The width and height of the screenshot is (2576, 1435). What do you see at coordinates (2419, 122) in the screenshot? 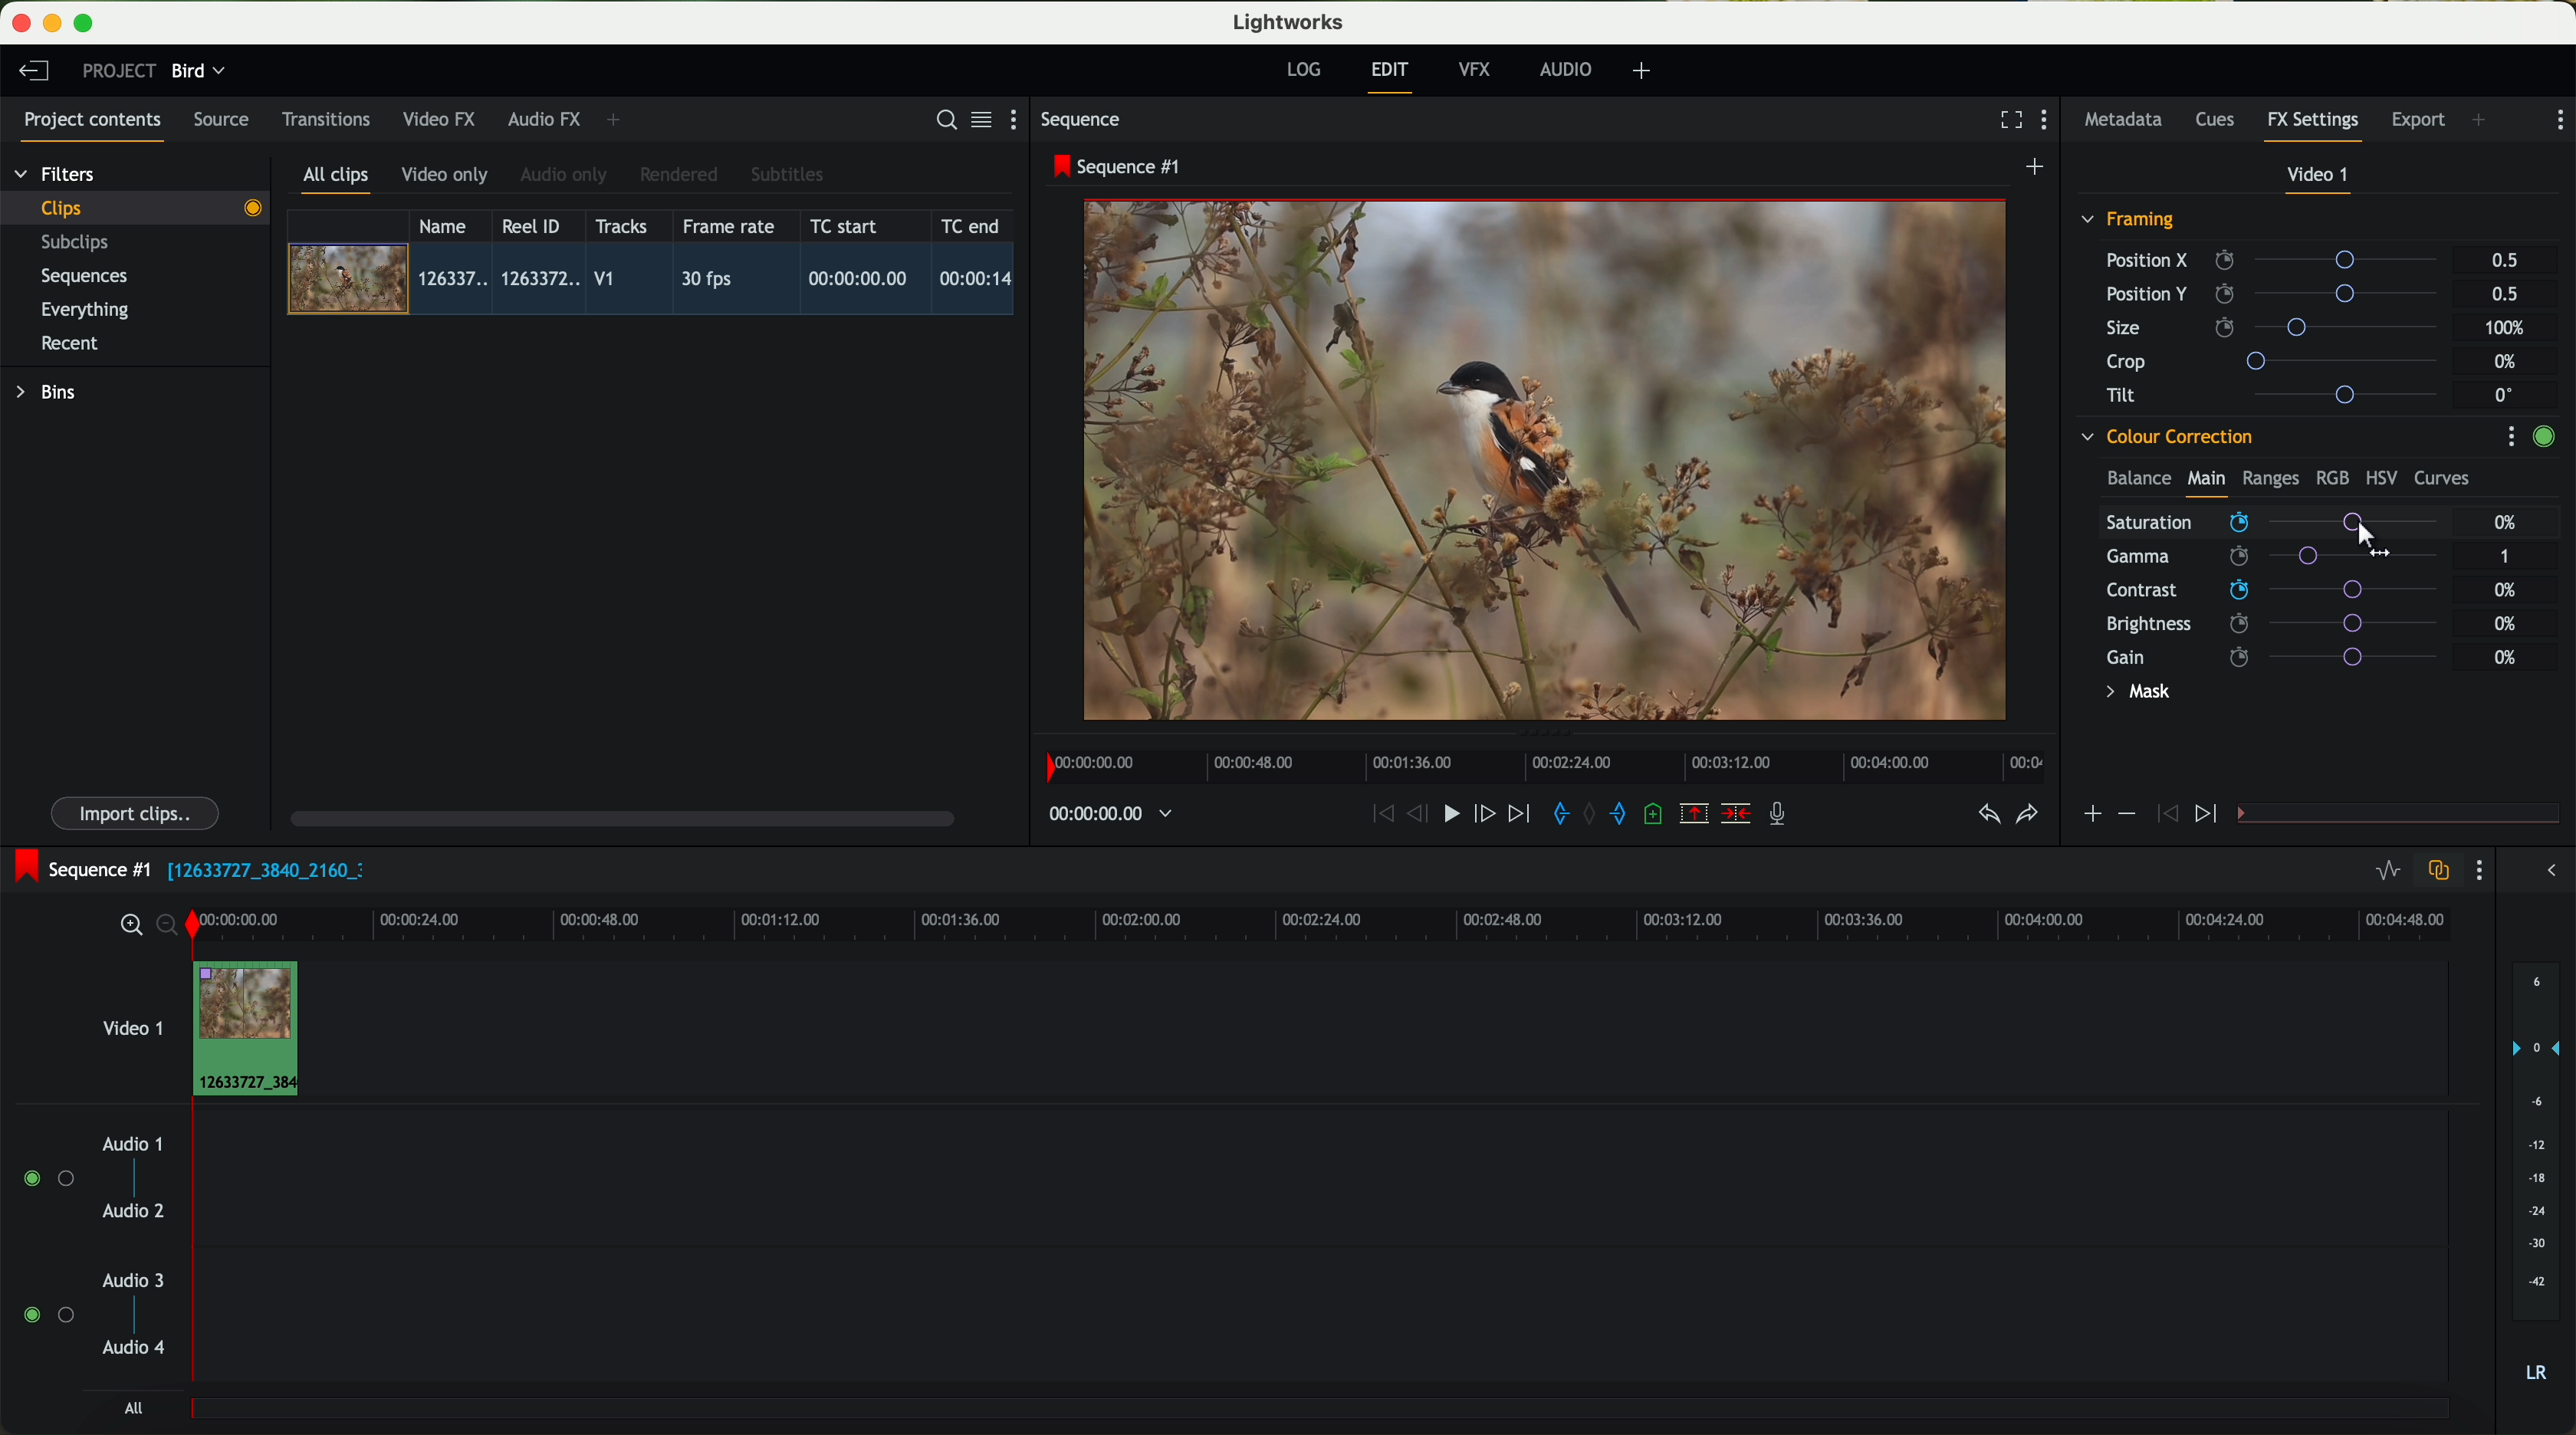
I see `export` at bounding box center [2419, 122].